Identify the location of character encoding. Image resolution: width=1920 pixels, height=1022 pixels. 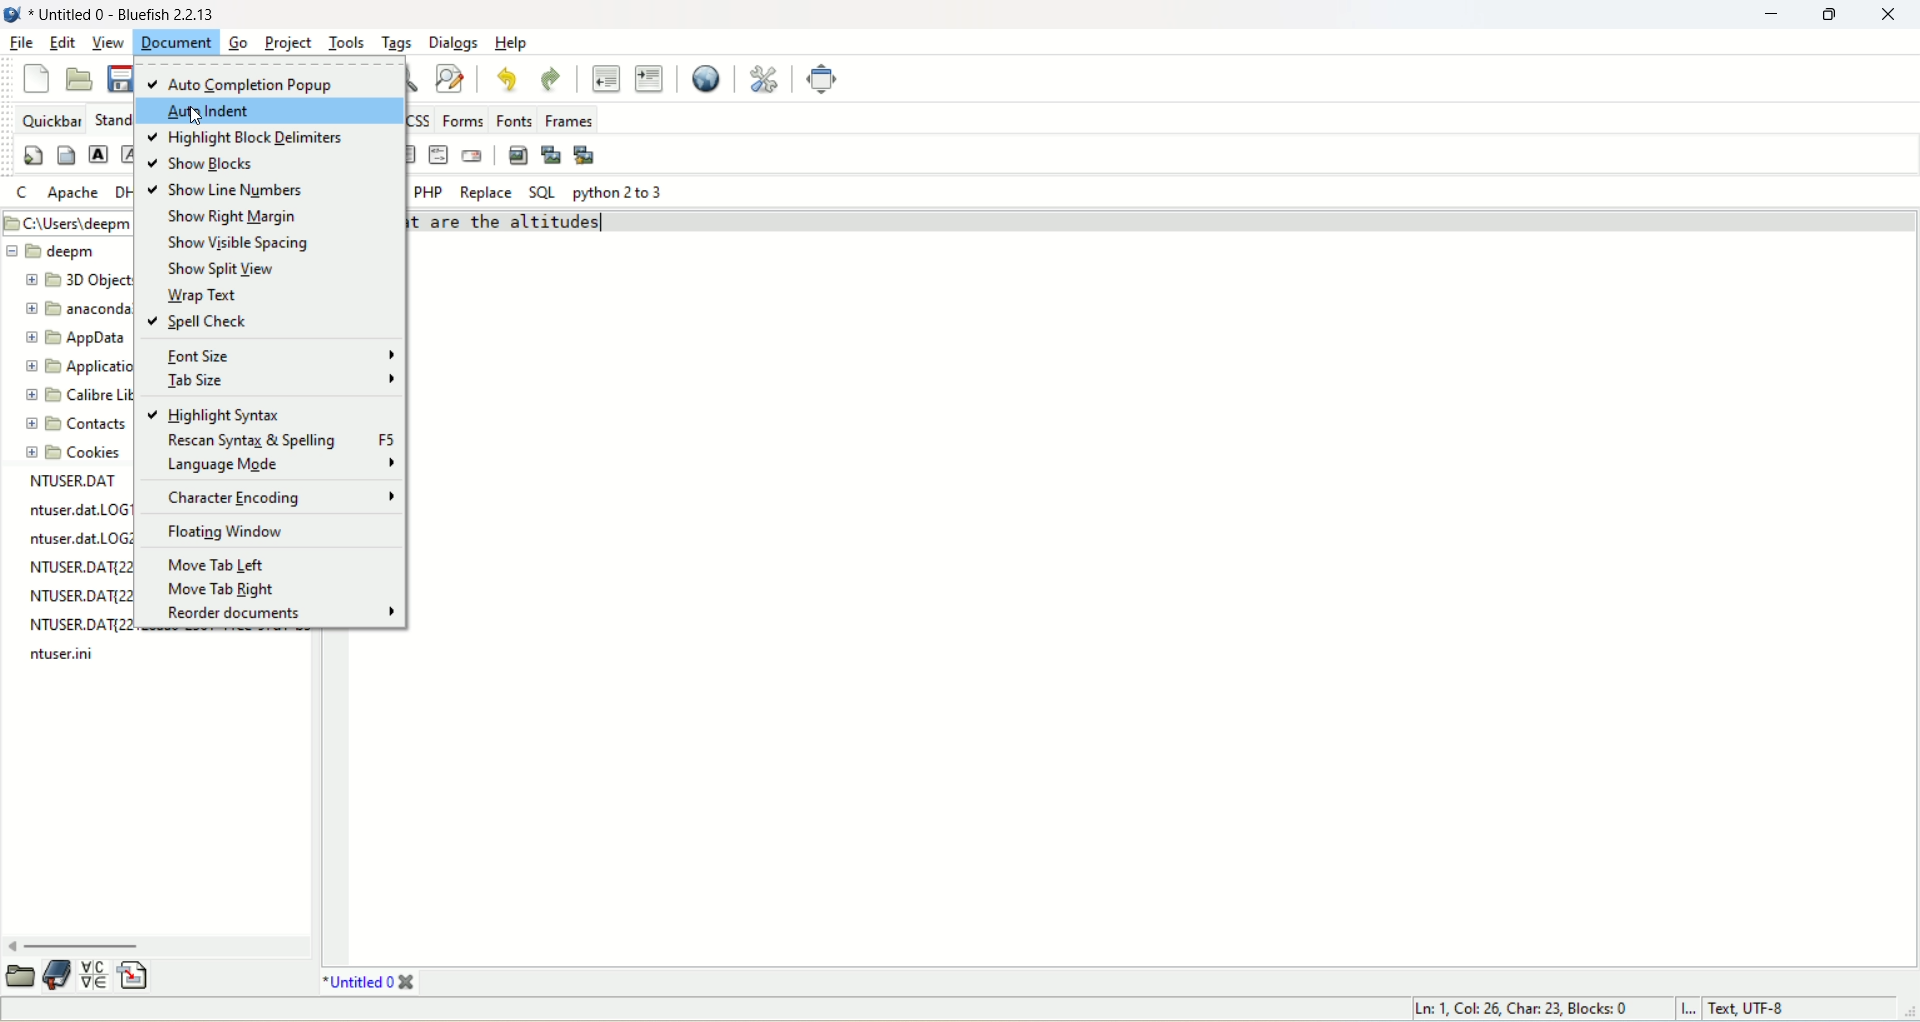
(280, 499).